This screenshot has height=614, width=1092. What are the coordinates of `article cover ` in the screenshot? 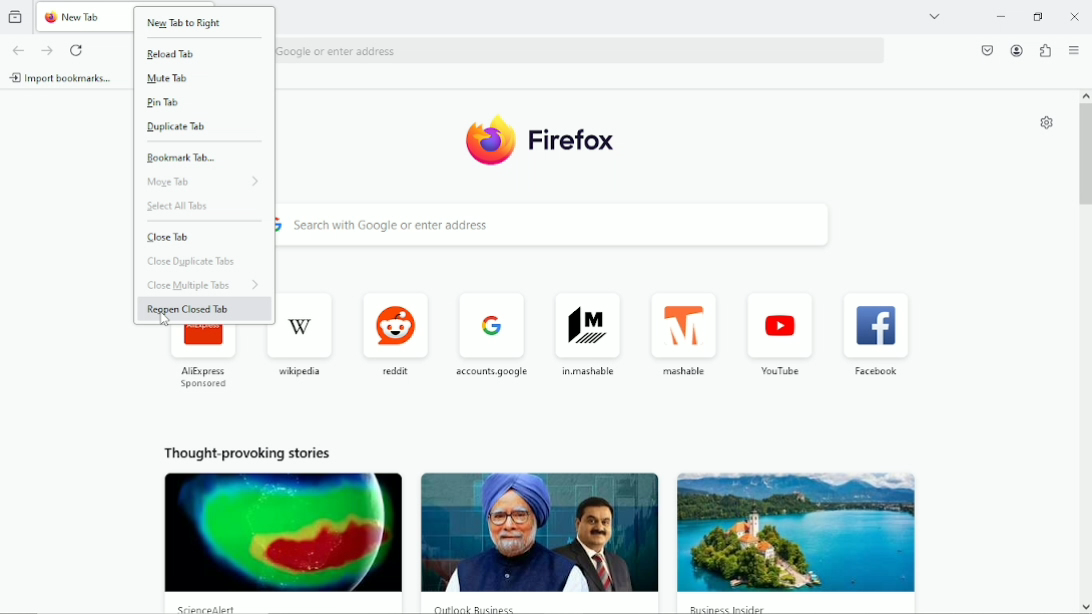 It's located at (533, 532).